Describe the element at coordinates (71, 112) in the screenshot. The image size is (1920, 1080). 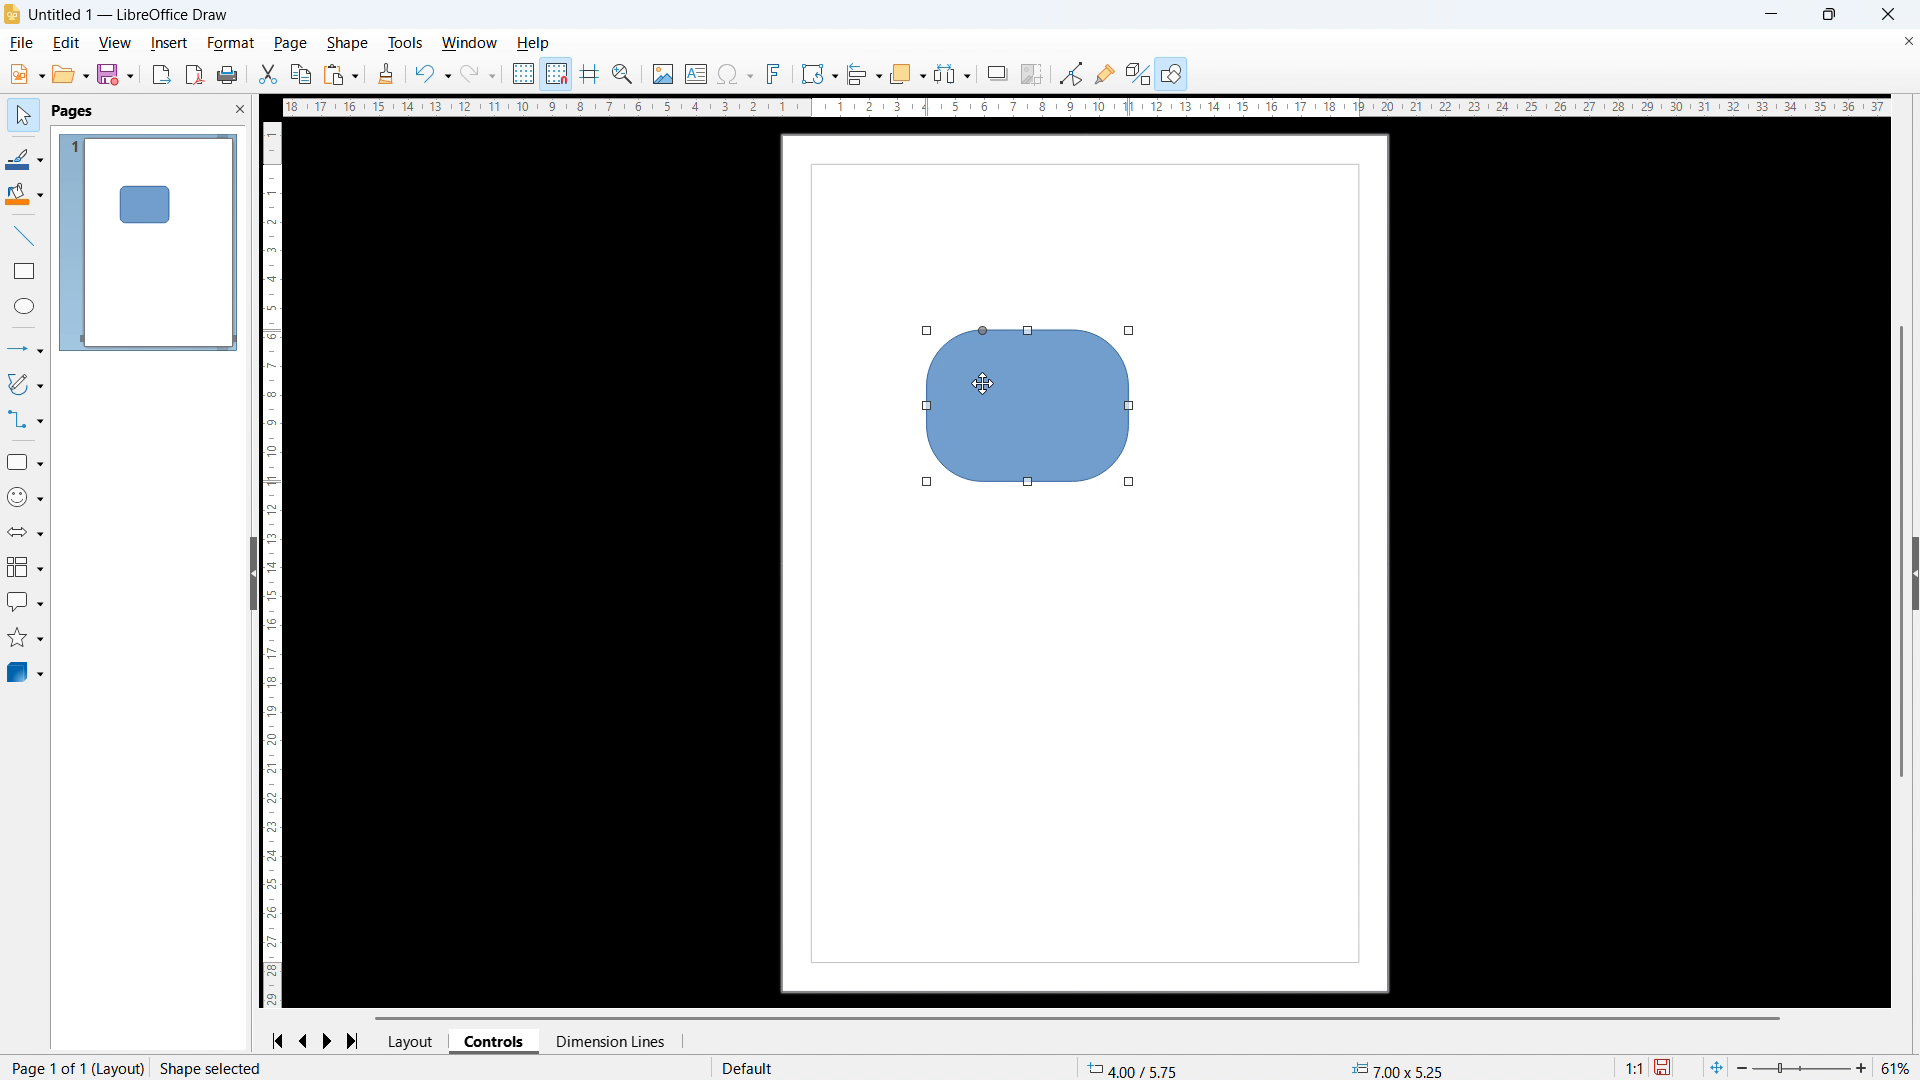
I see `pages ` at that location.